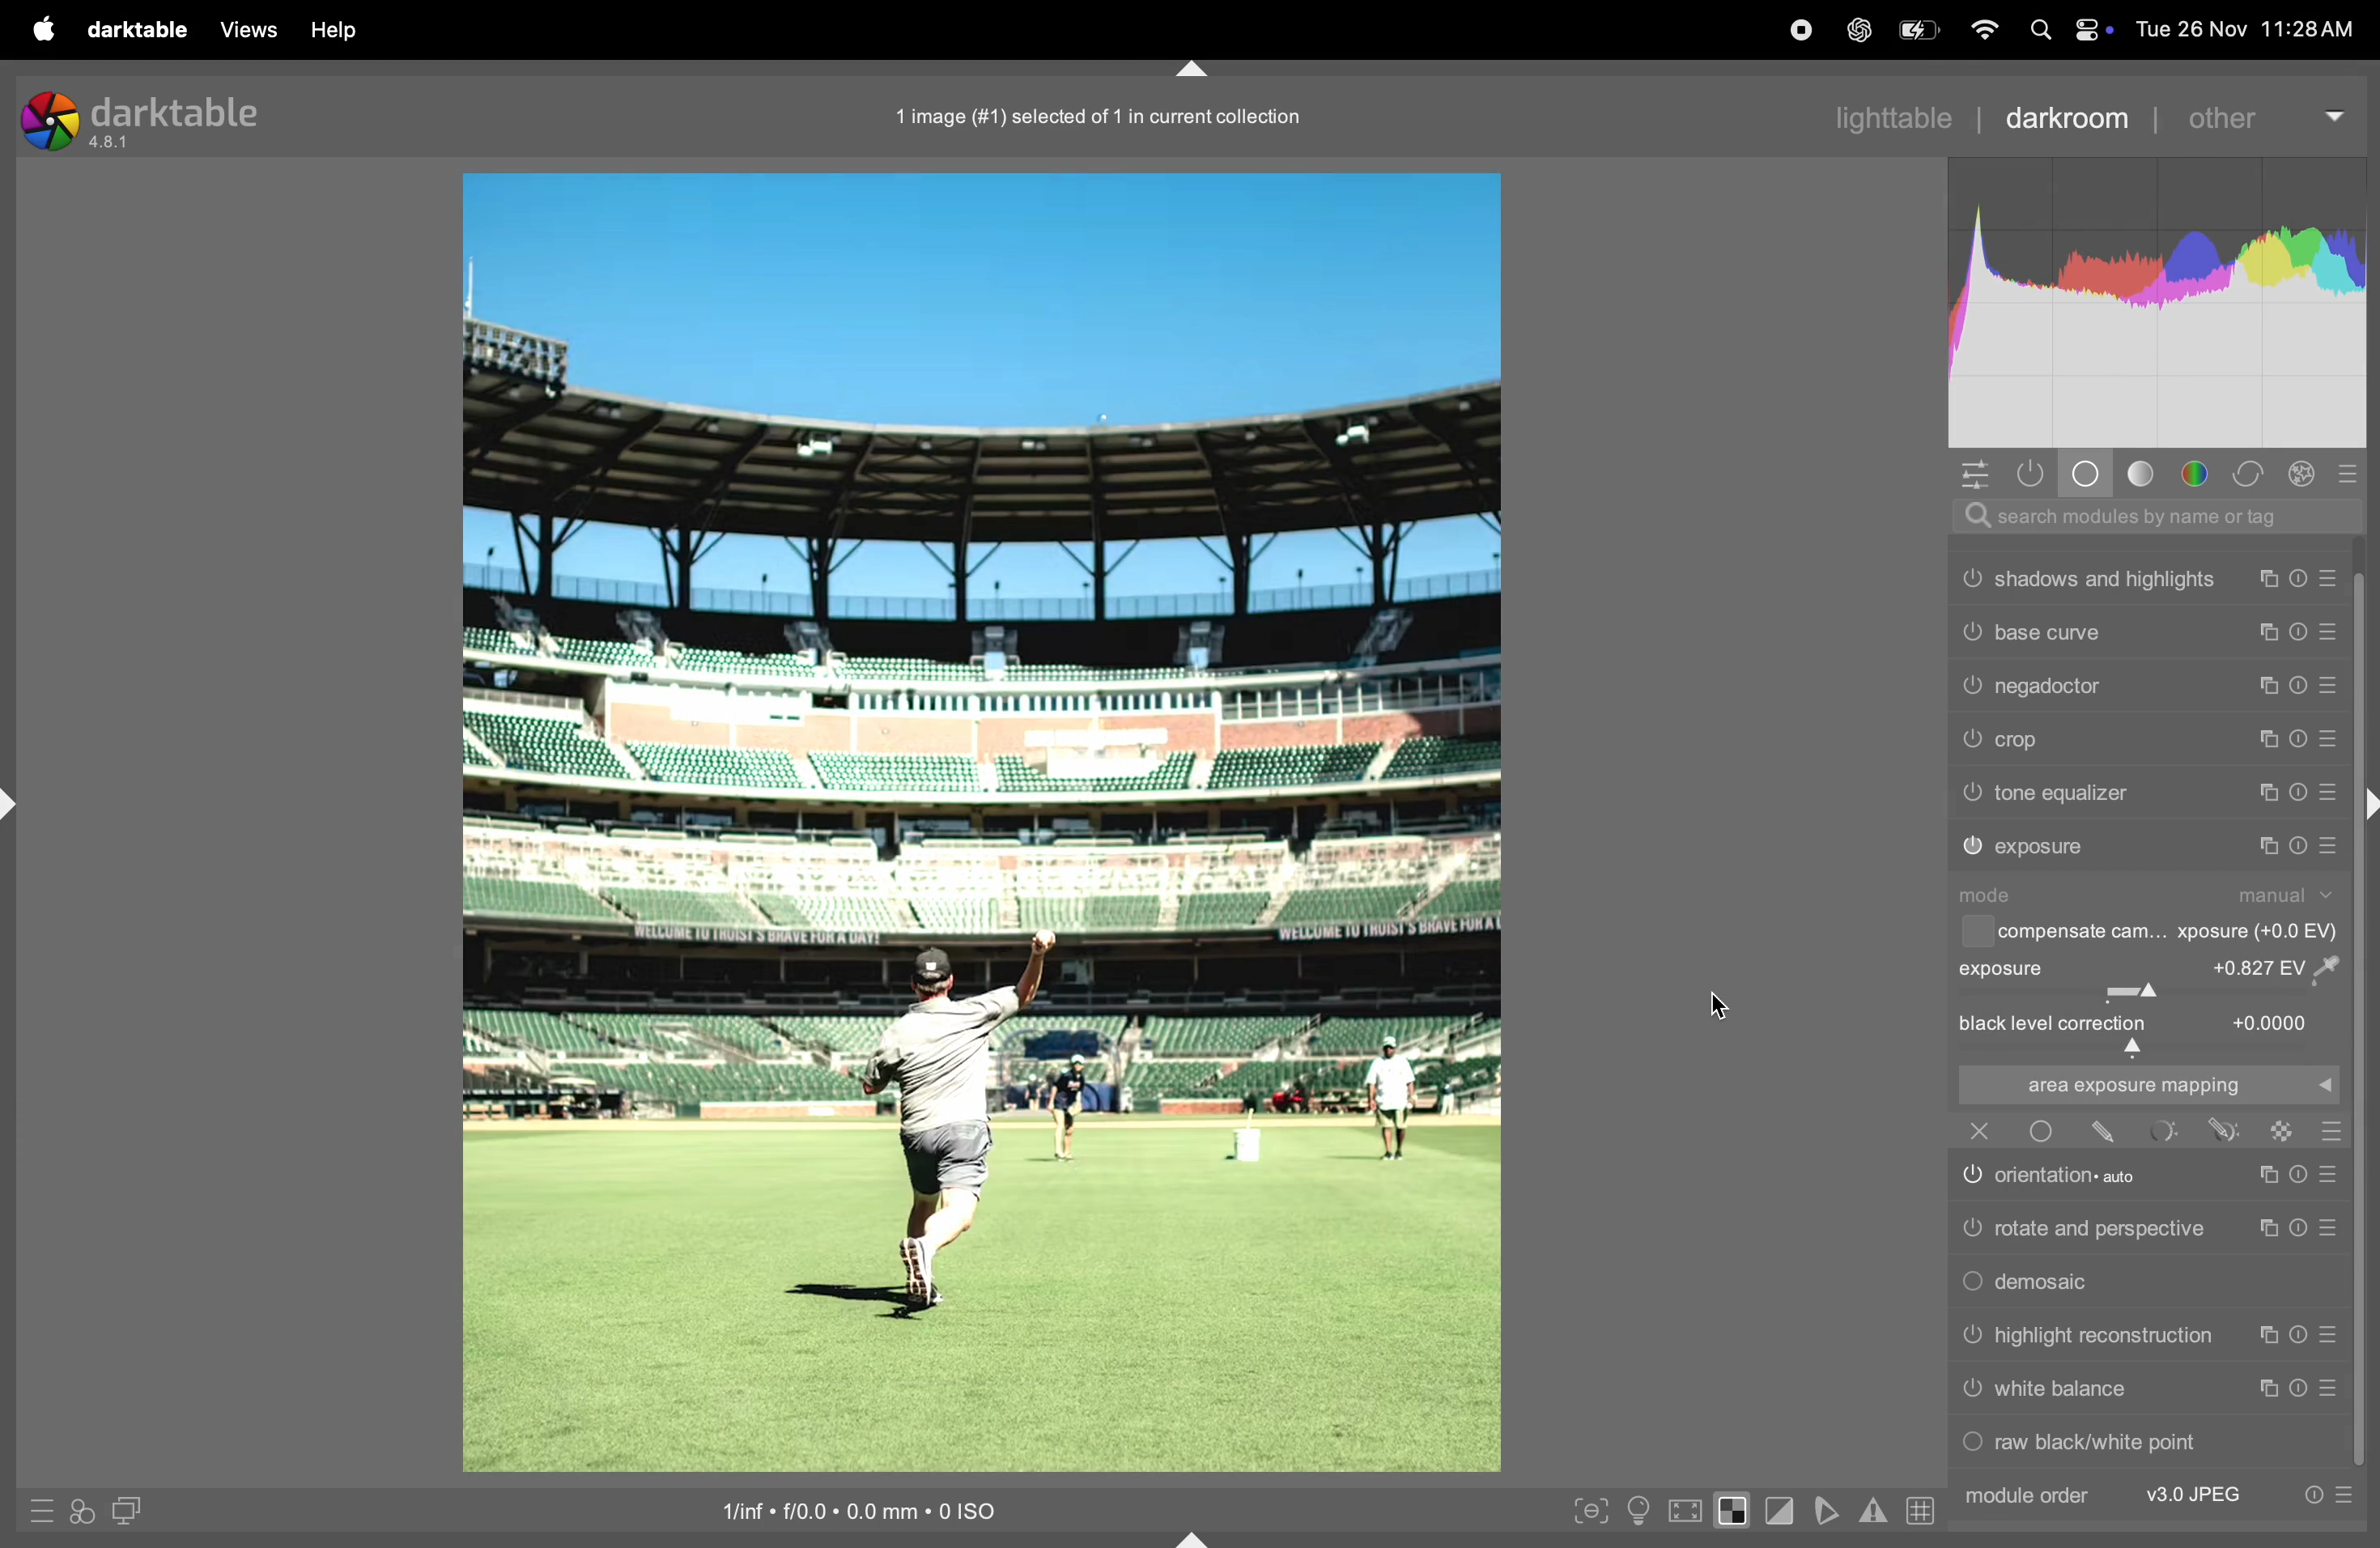 Image resolution: width=2380 pixels, height=1548 pixels. I want to click on copy, so click(2263, 846).